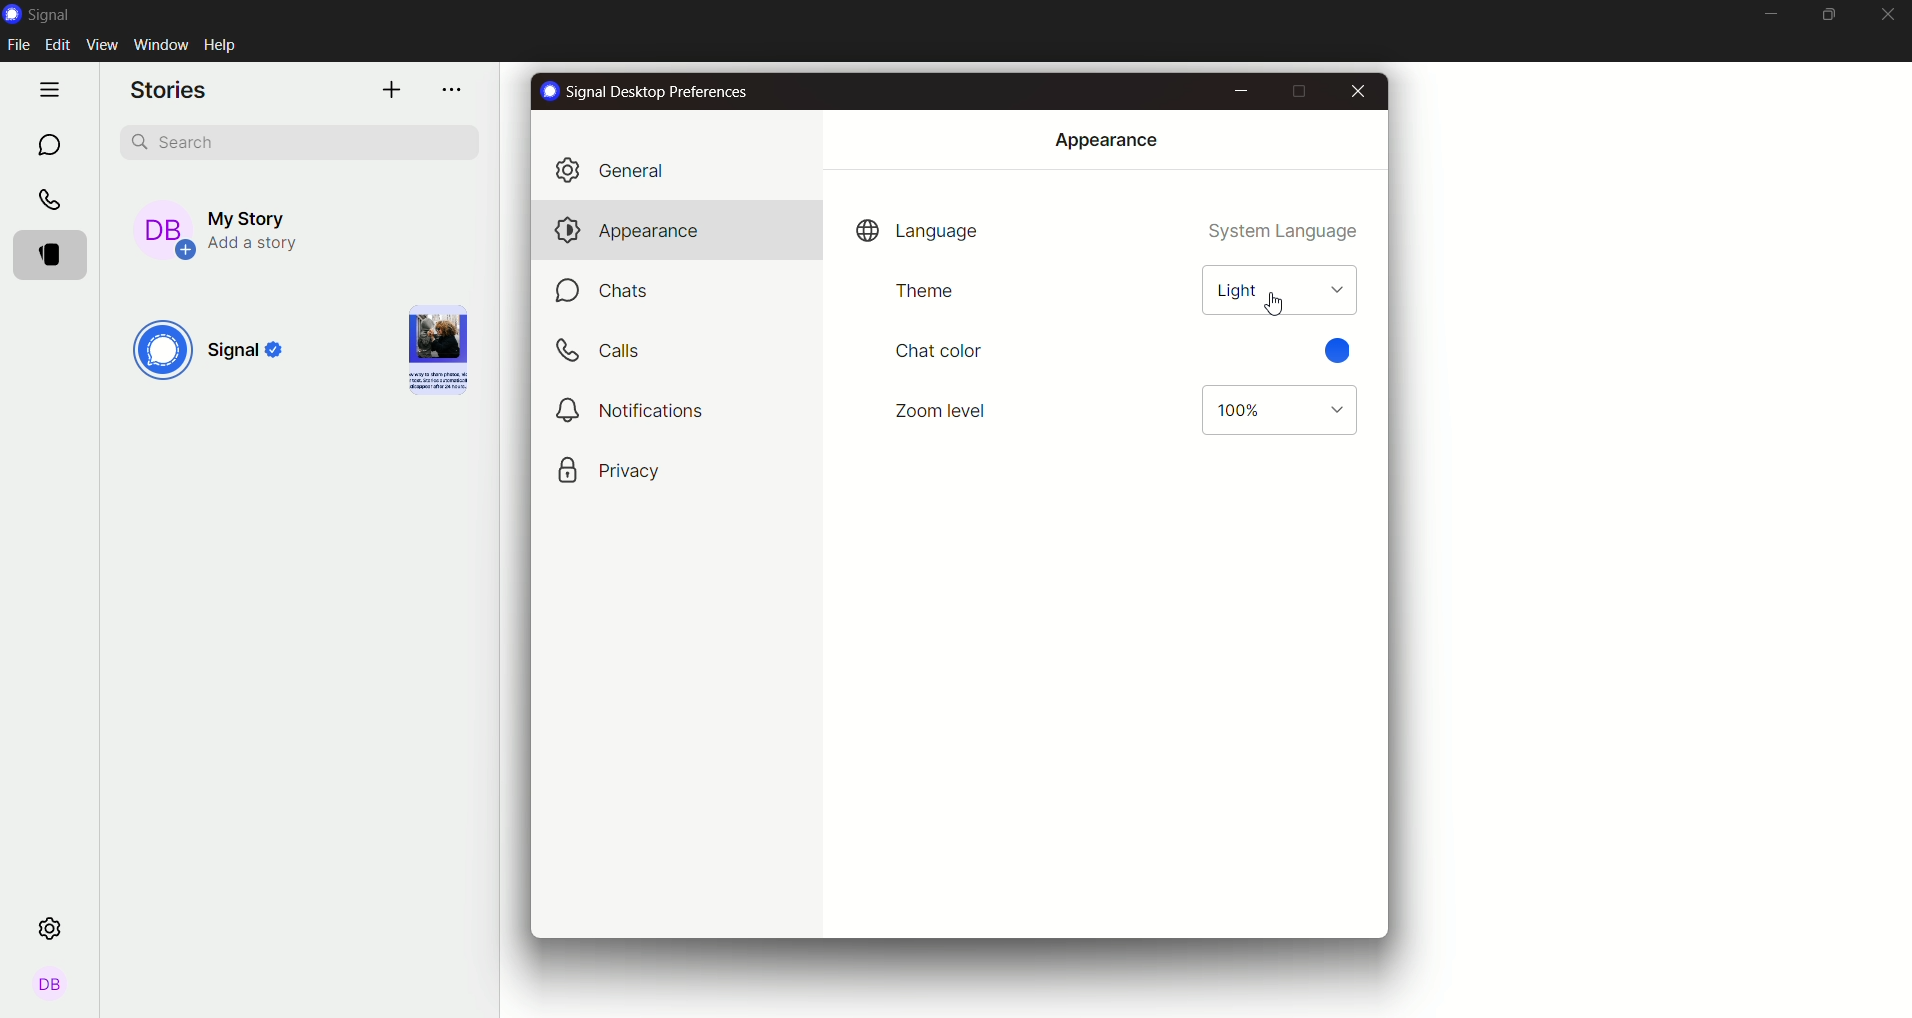  I want to click on minimize, so click(1240, 89).